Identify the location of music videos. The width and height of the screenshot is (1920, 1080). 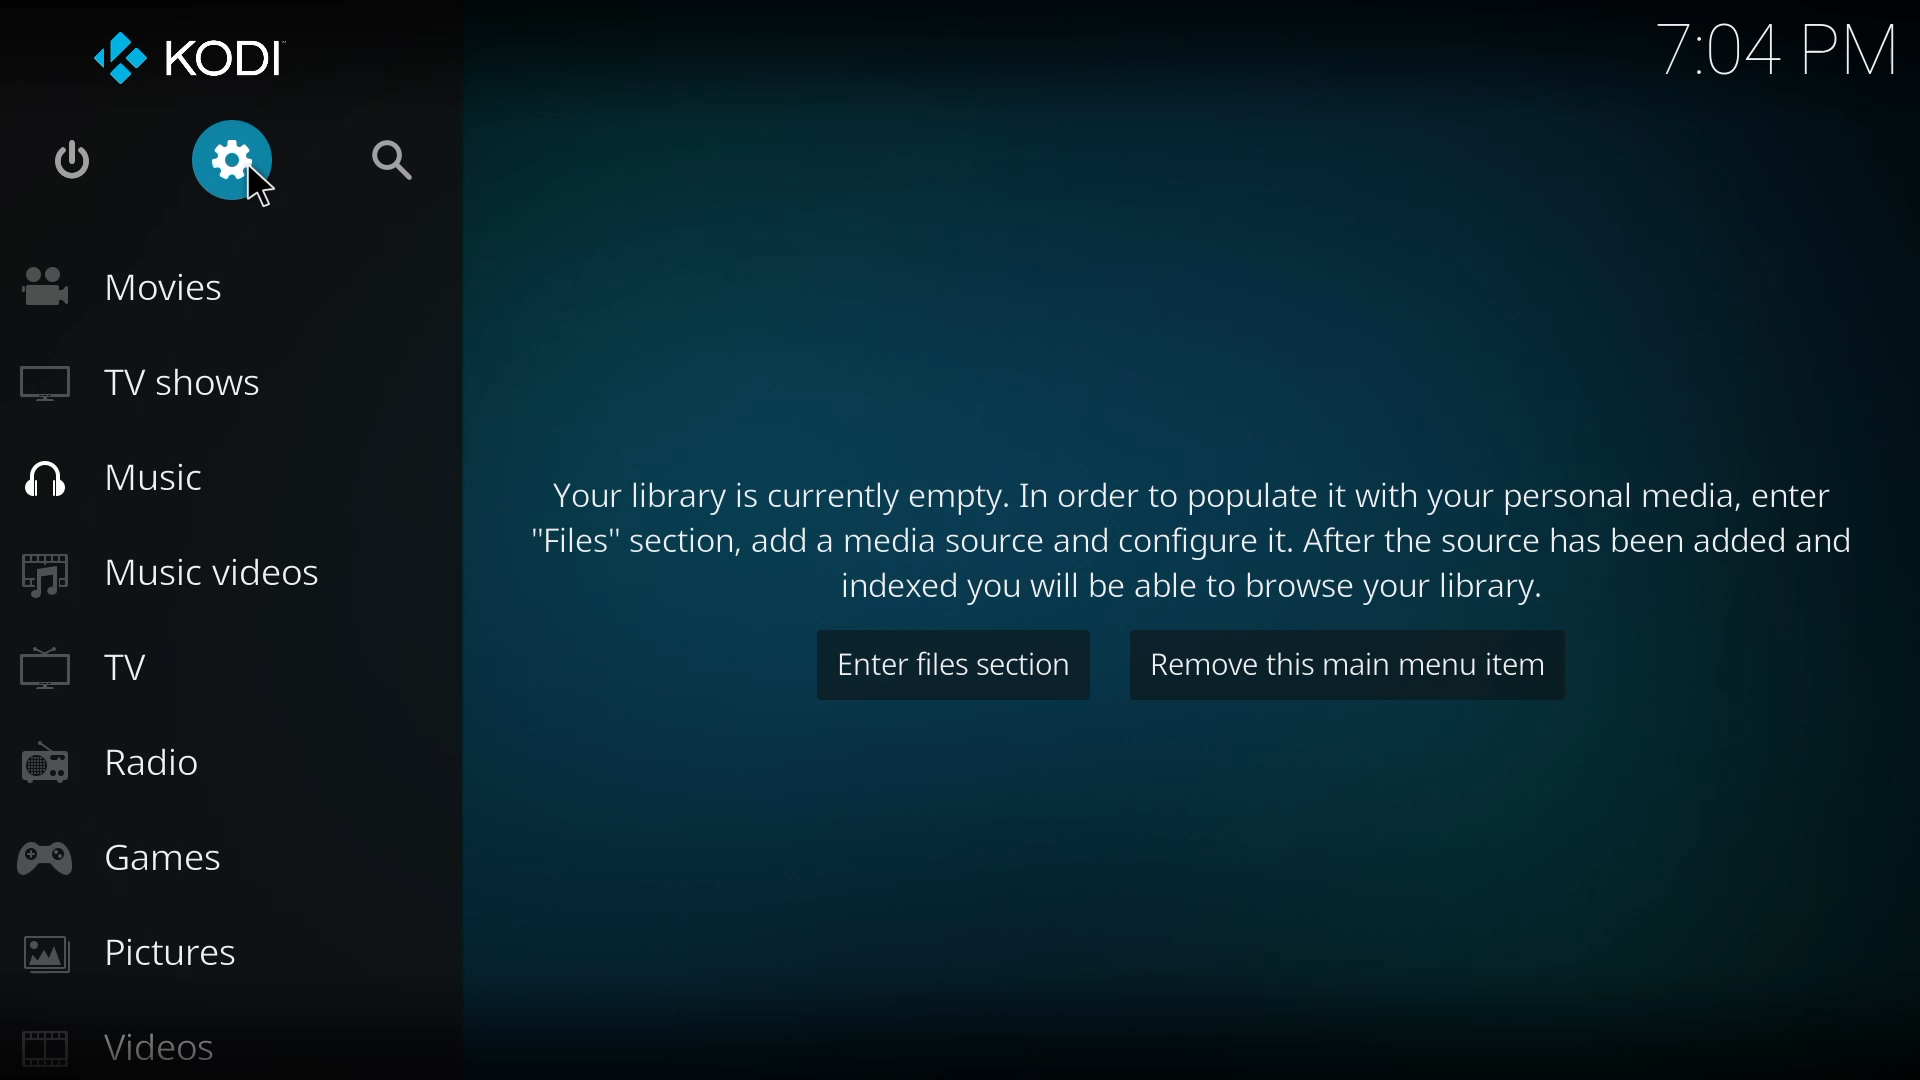
(174, 572).